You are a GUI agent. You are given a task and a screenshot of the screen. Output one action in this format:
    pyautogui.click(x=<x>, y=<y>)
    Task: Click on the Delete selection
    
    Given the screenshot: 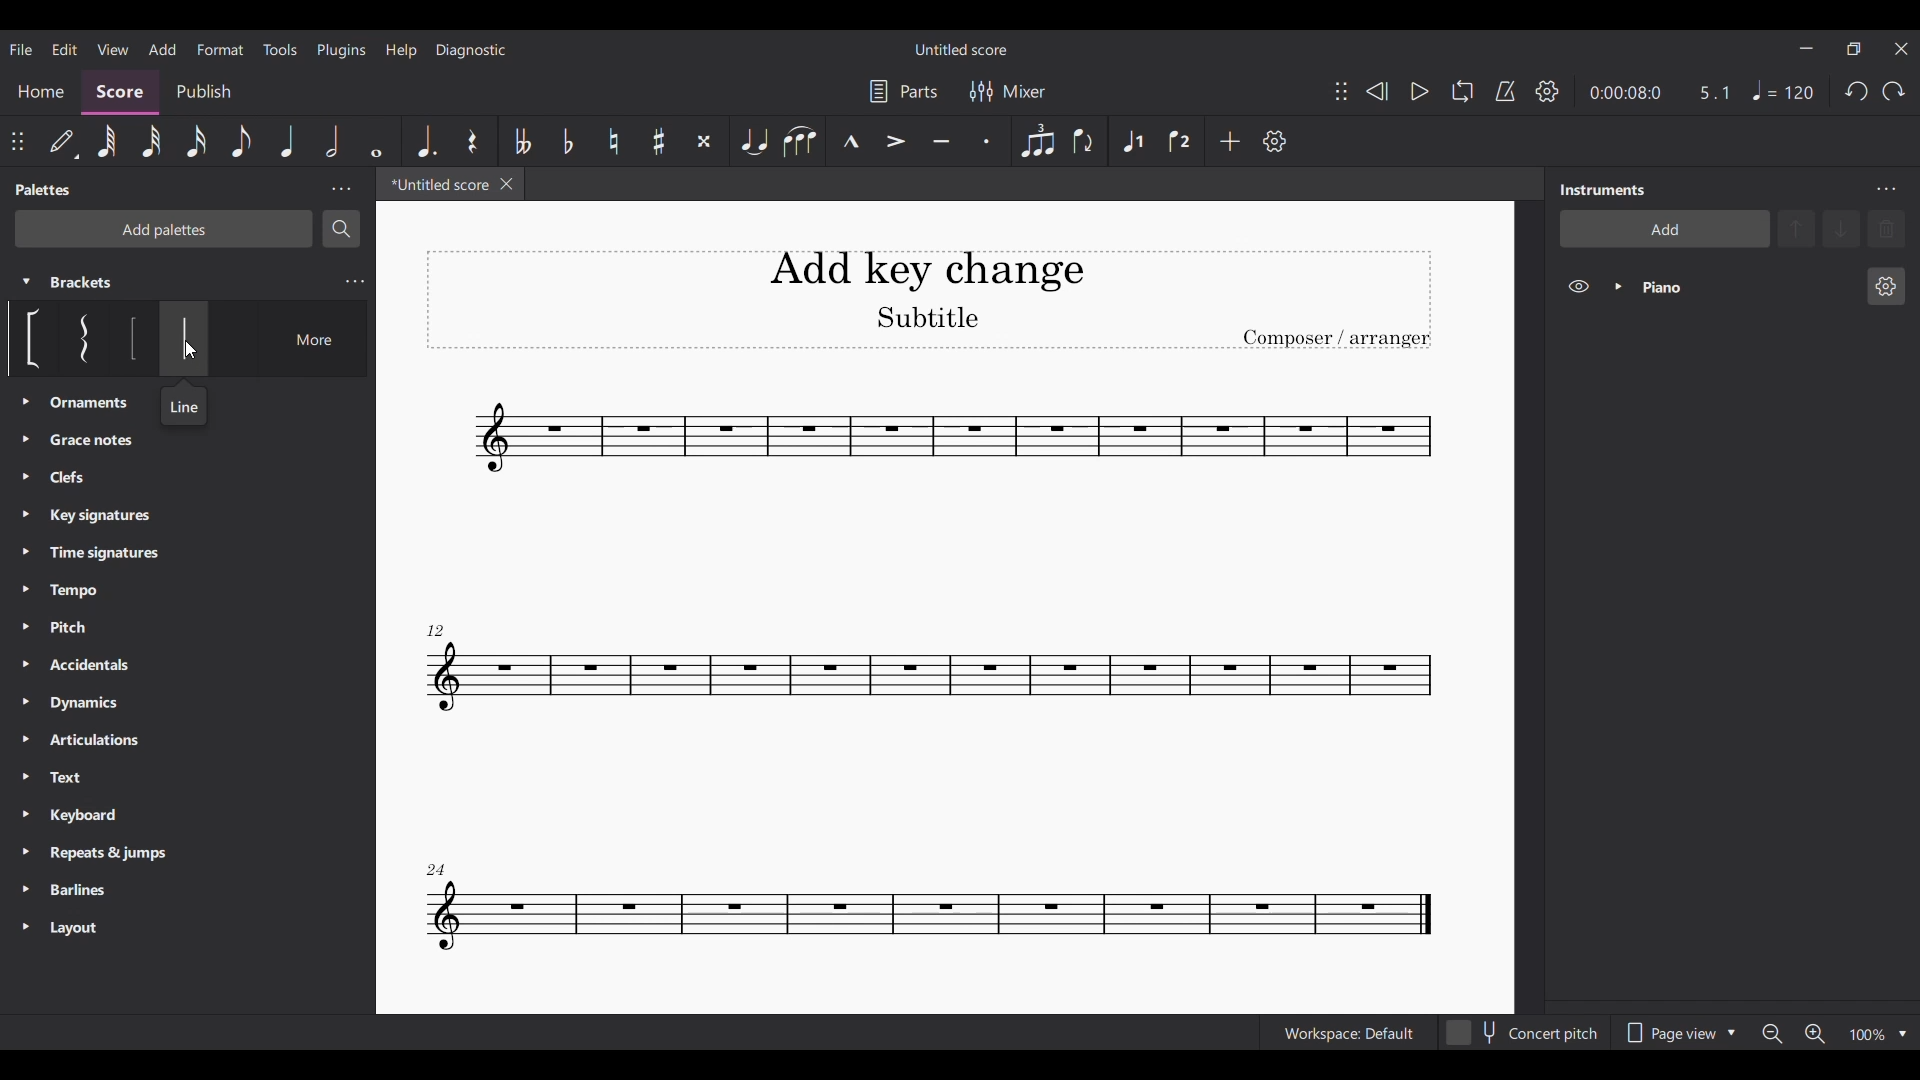 What is the action you would take?
    pyautogui.click(x=1887, y=229)
    